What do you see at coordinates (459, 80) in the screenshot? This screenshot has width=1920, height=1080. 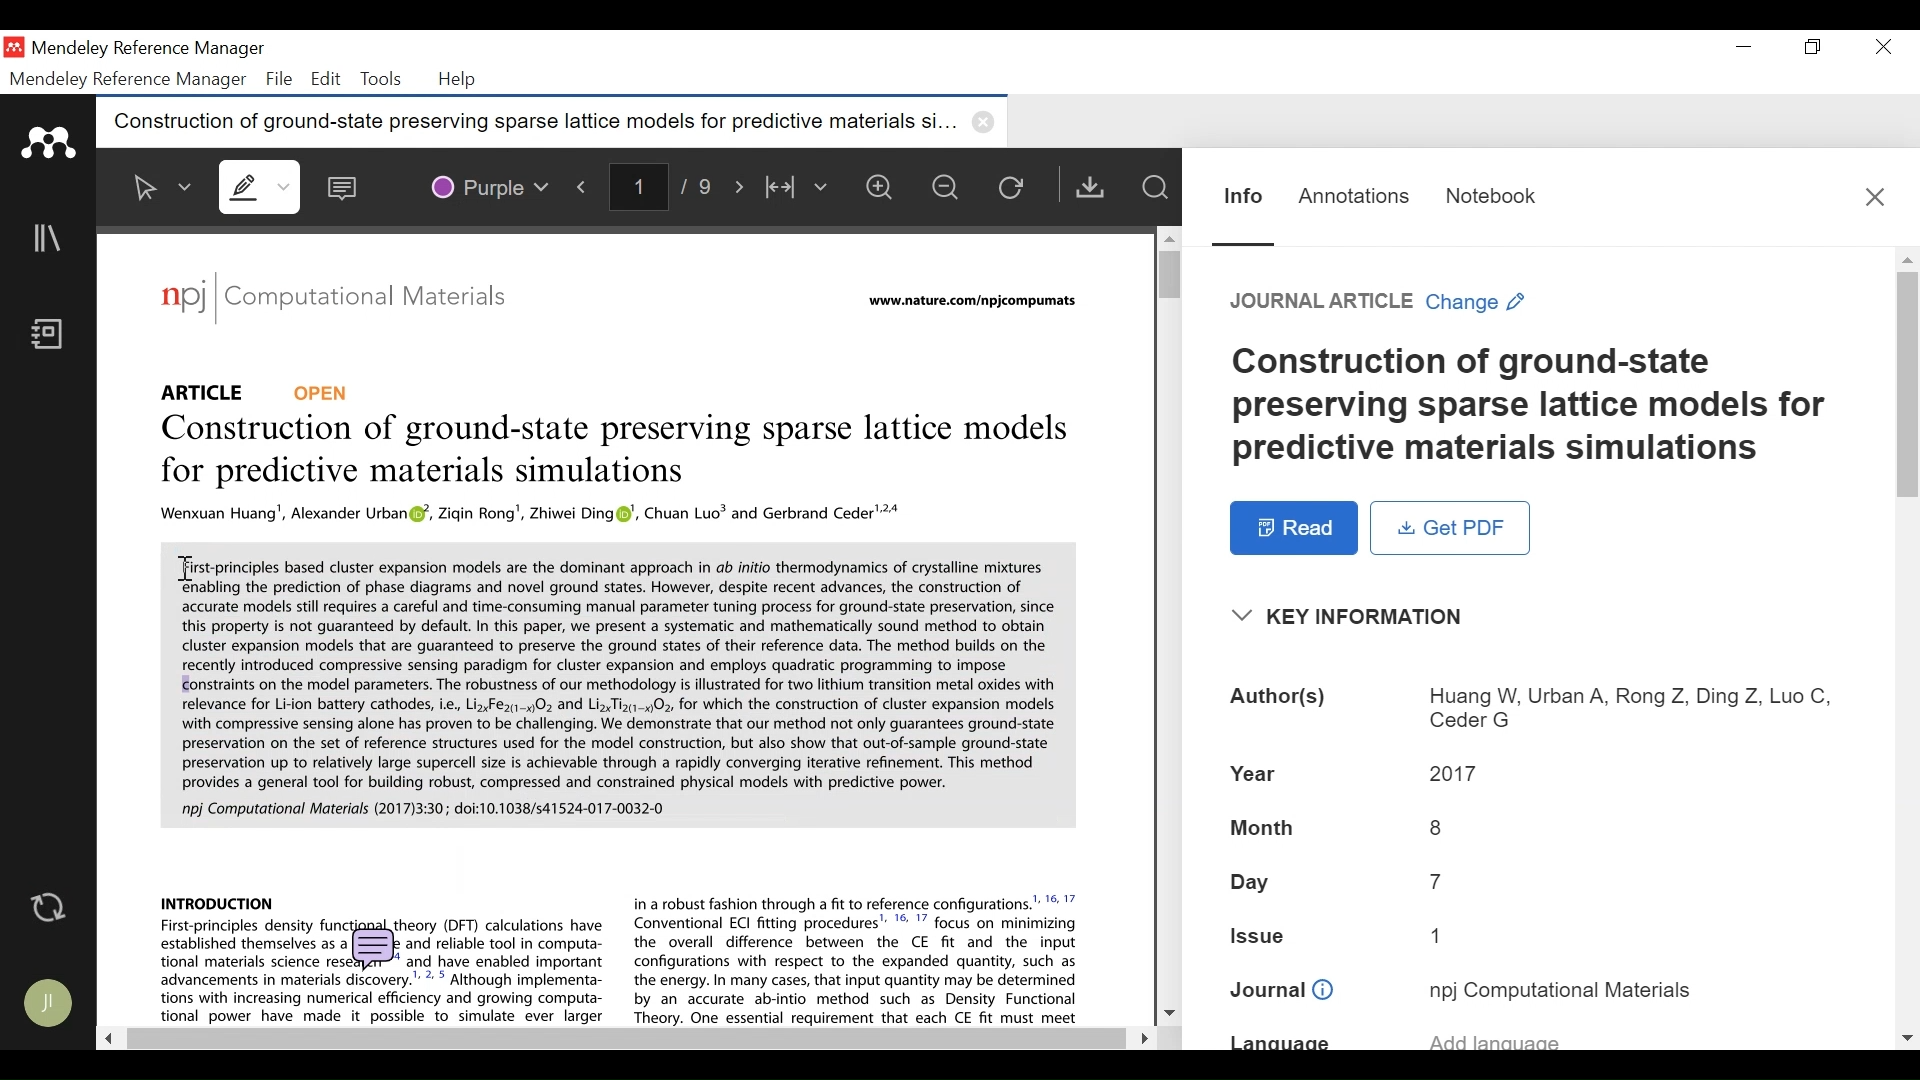 I see `Help` at bounding box center [459, 80].